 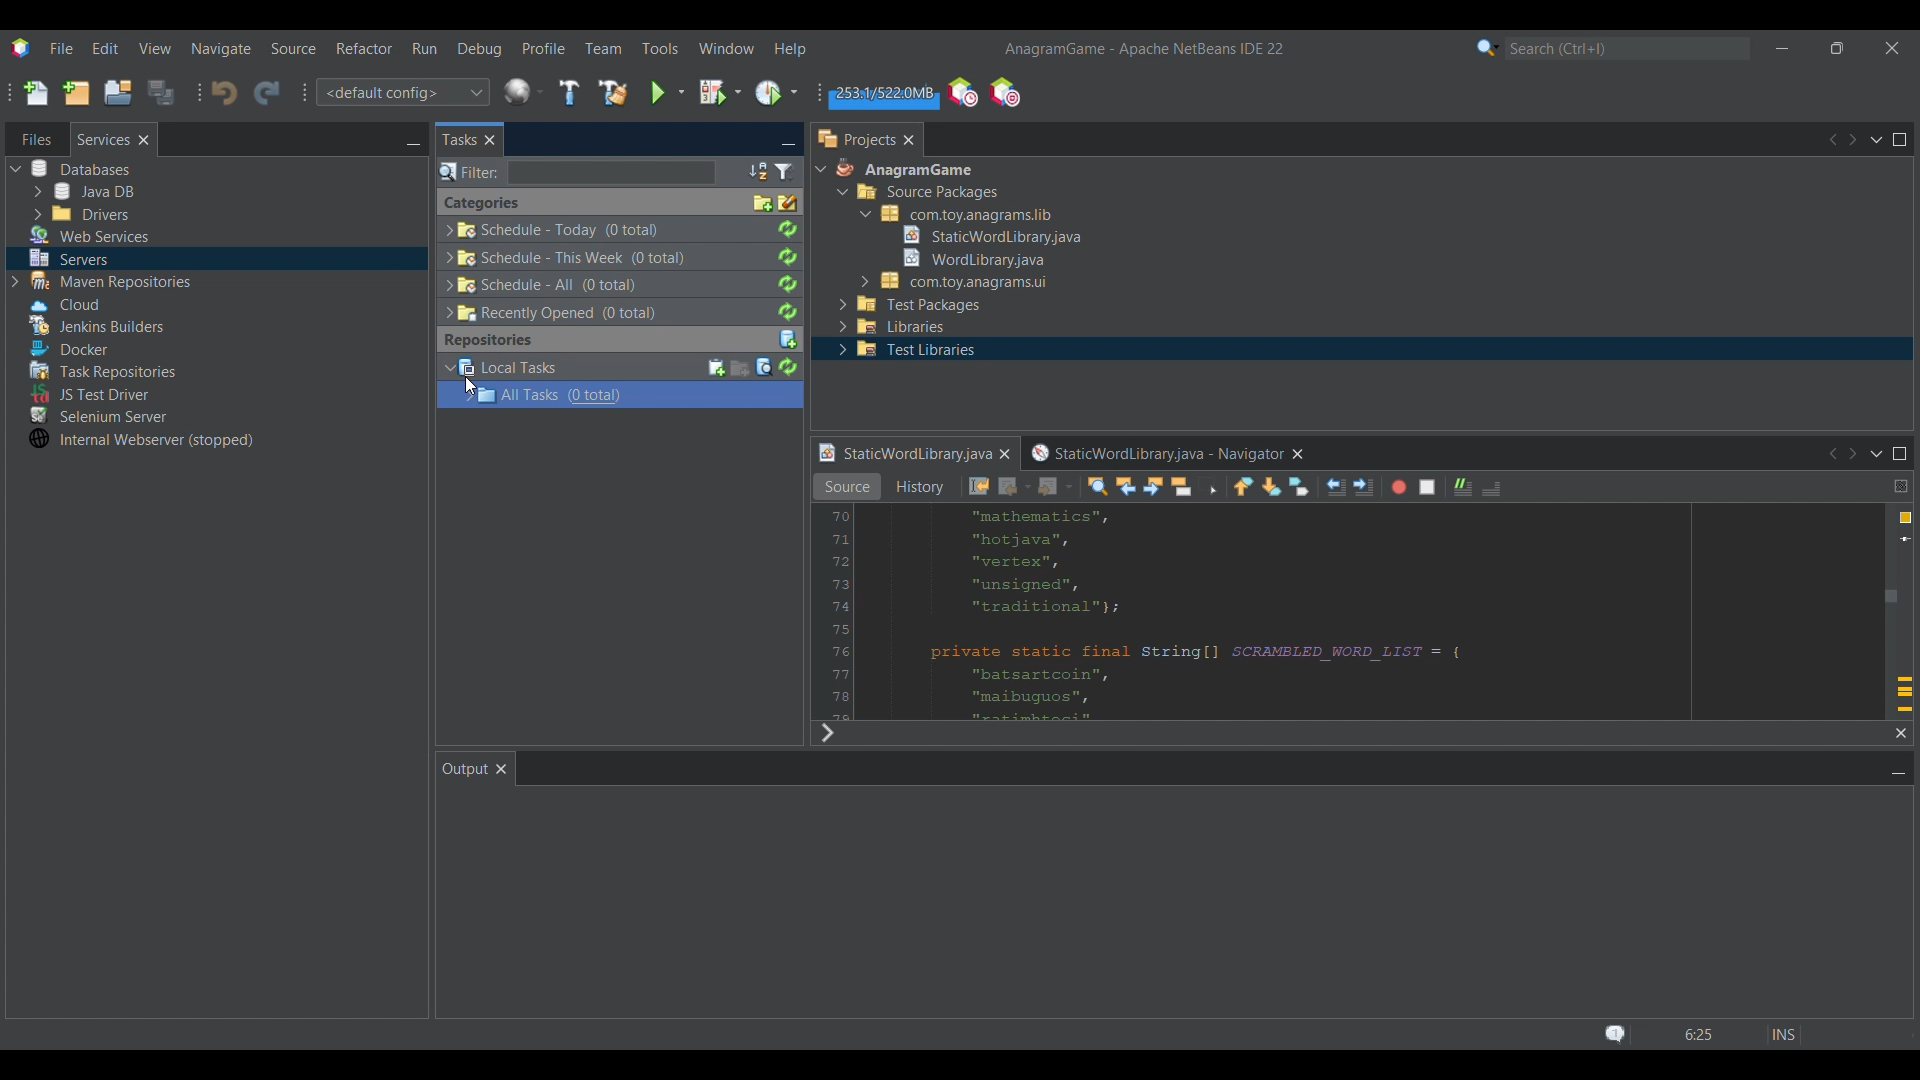 I want to click on Undo, so click(x=224, y=92).